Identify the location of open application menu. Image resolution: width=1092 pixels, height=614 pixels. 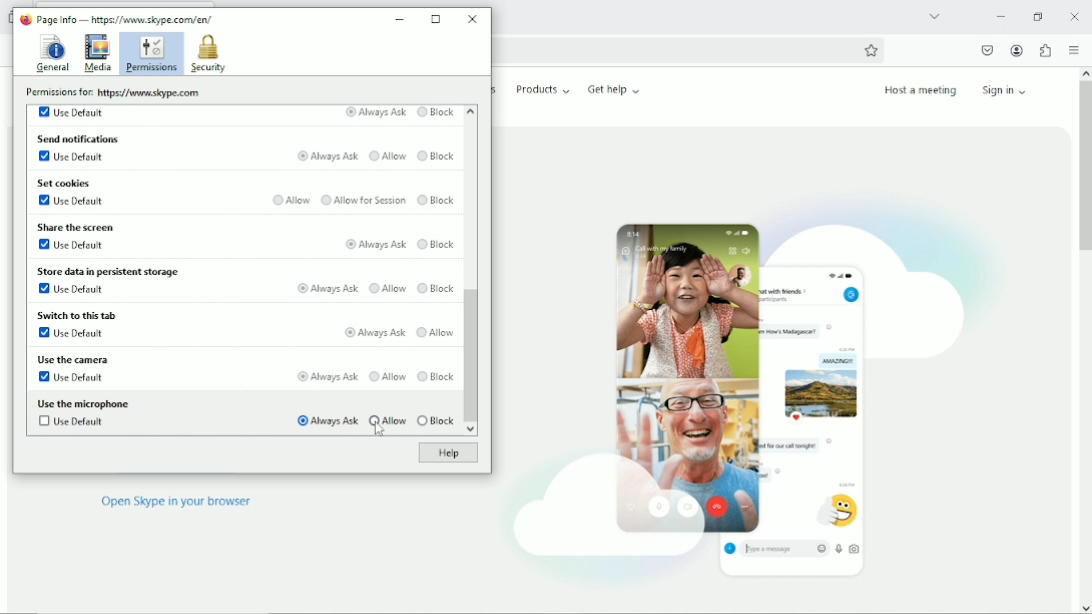
(1073, 51).